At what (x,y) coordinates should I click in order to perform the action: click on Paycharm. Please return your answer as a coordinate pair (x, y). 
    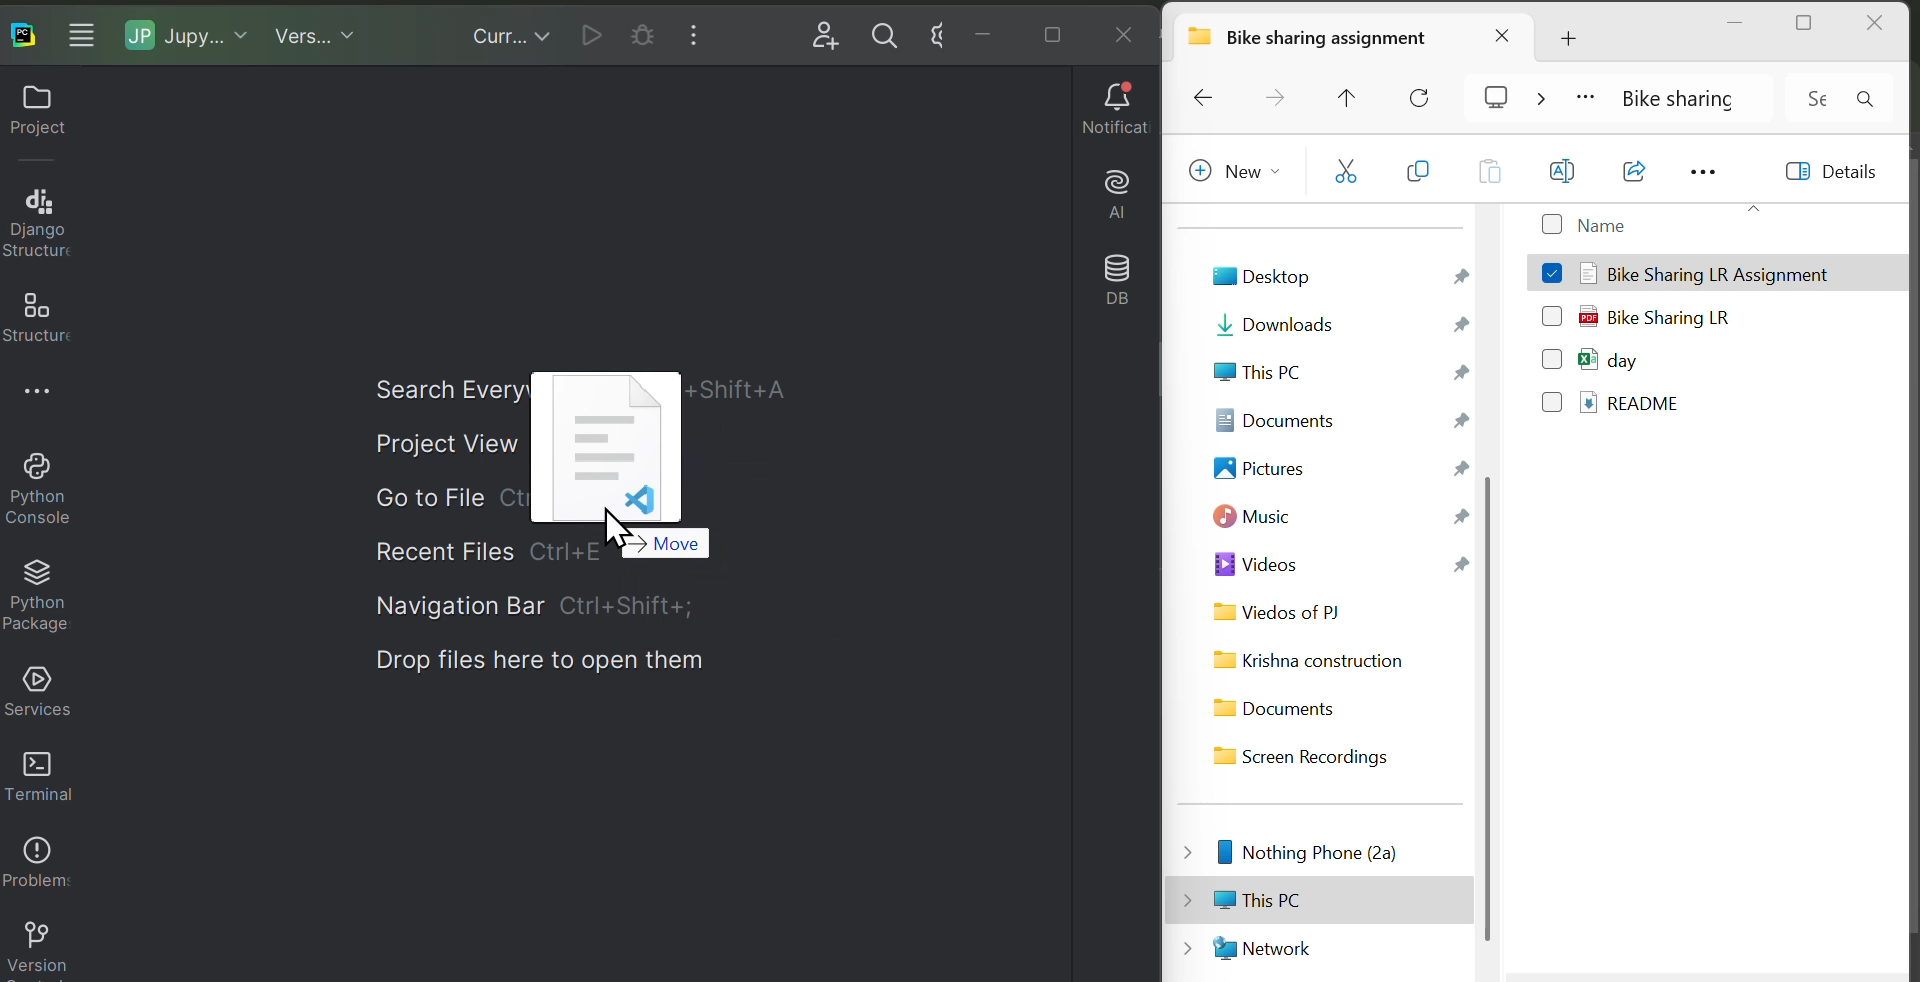
    Looking at the image, I should click on (25, 32).